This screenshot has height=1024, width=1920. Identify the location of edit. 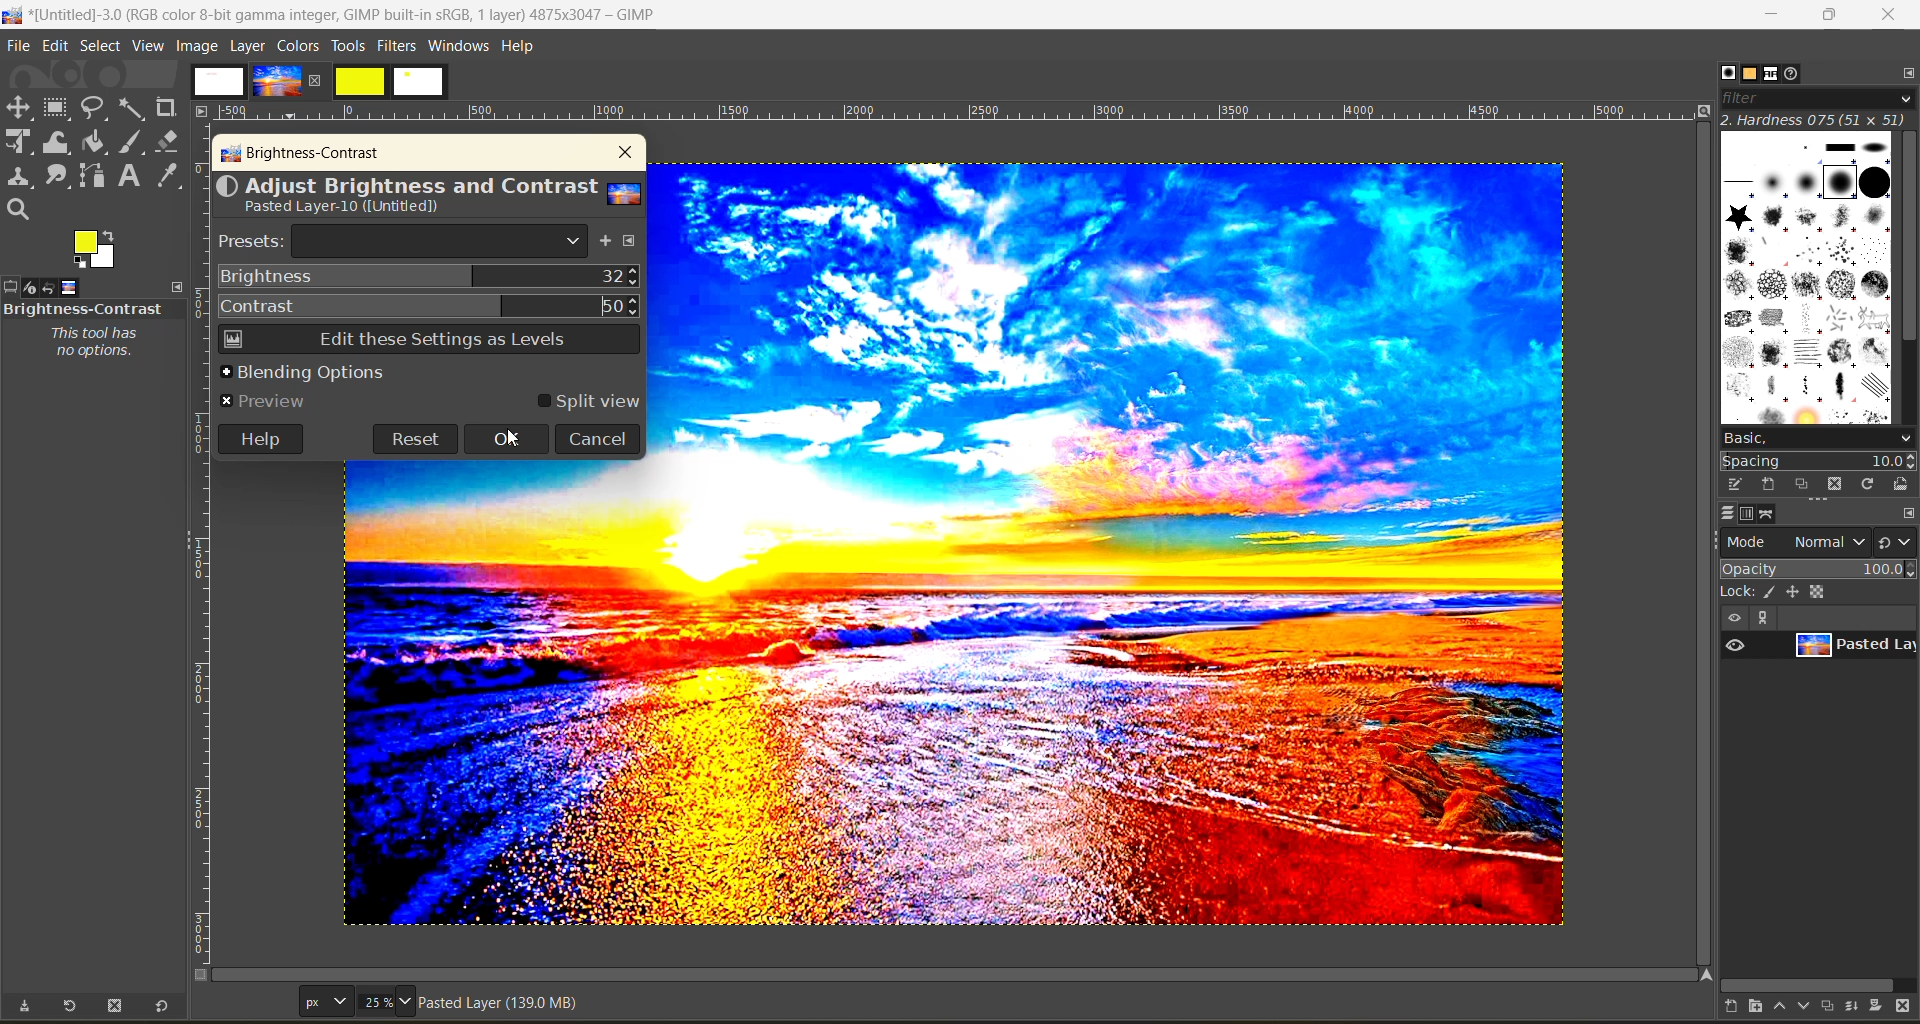
(58, 48).